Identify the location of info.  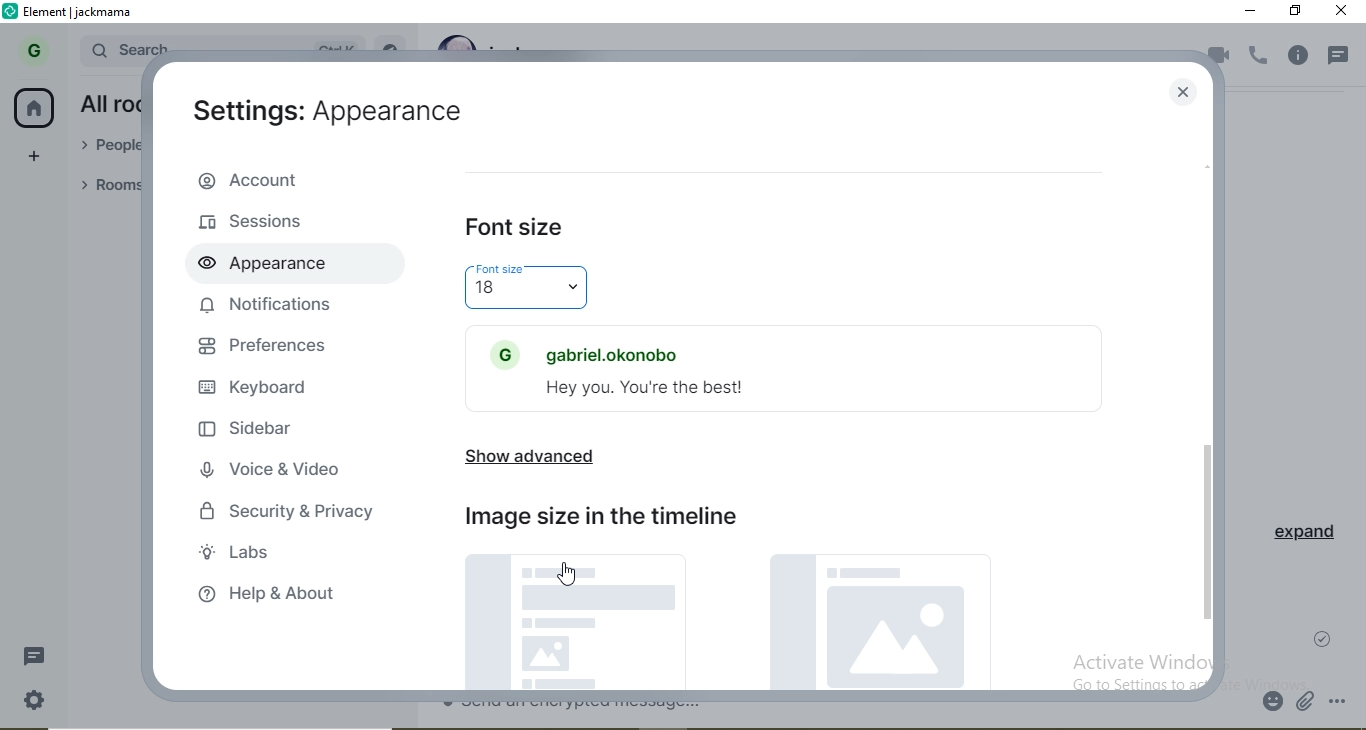
(1303, 56).